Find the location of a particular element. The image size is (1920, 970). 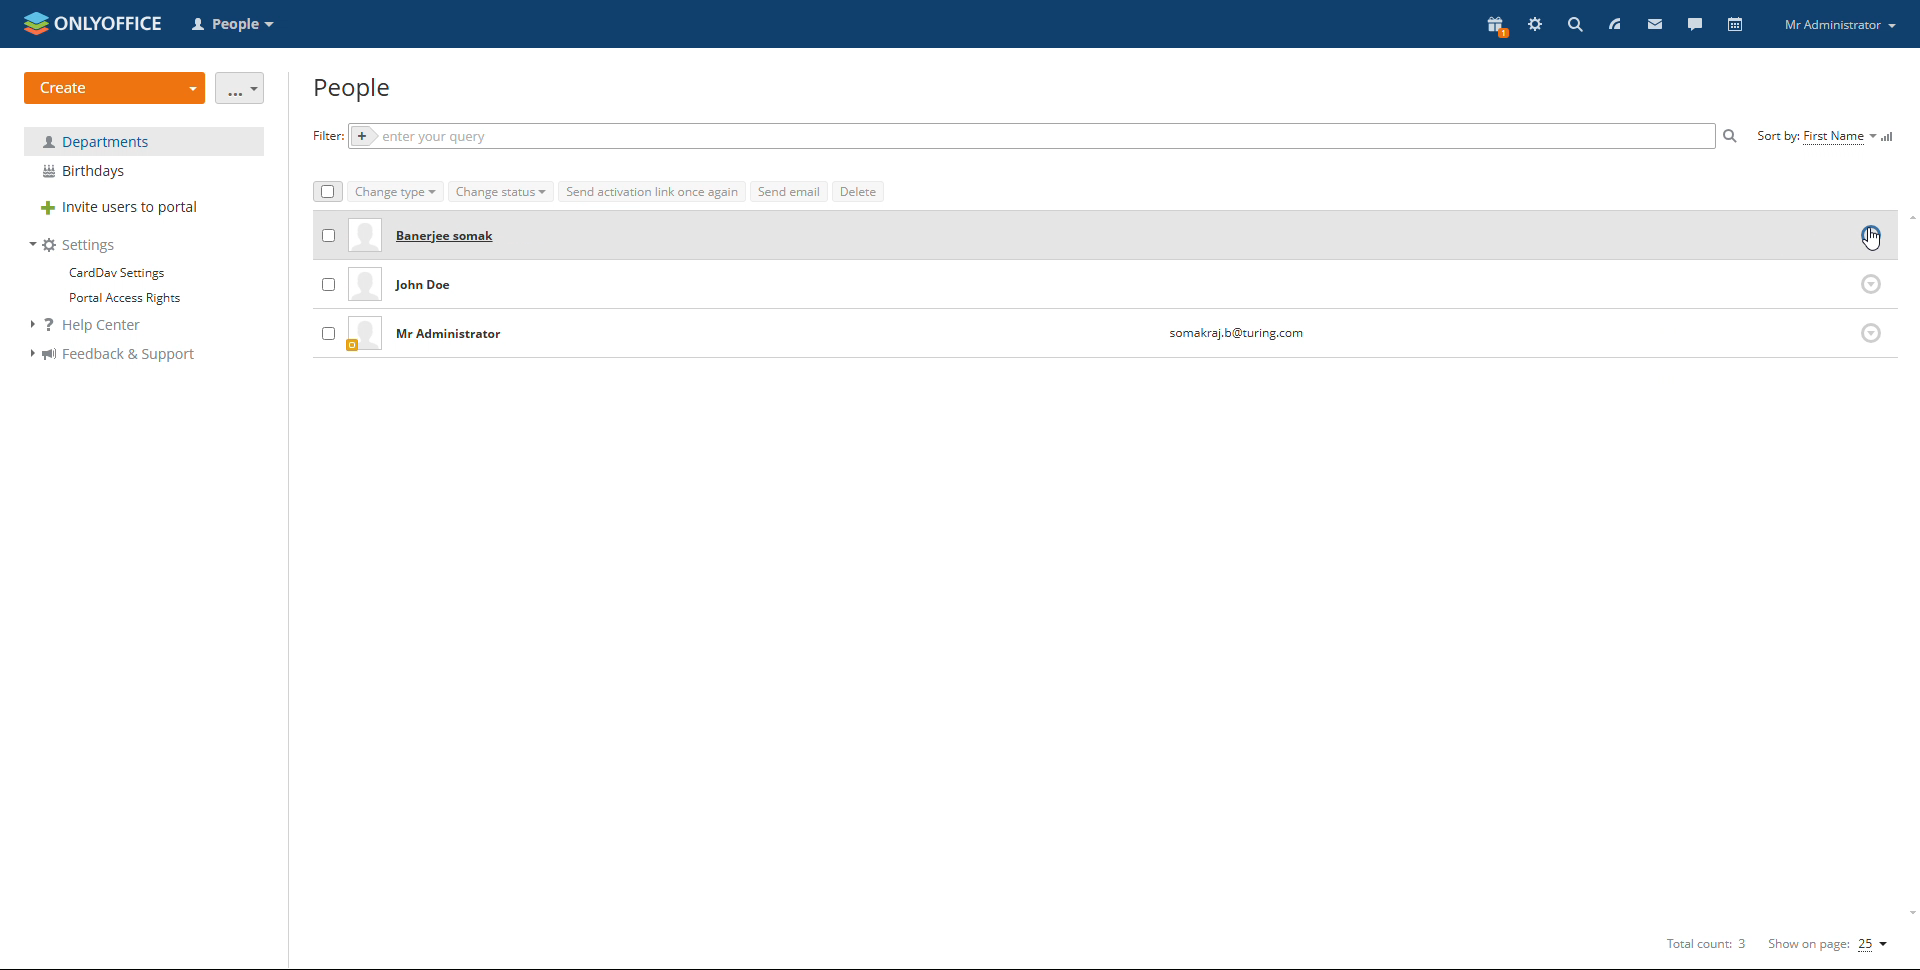

logo is located at coordinates (93, 22).